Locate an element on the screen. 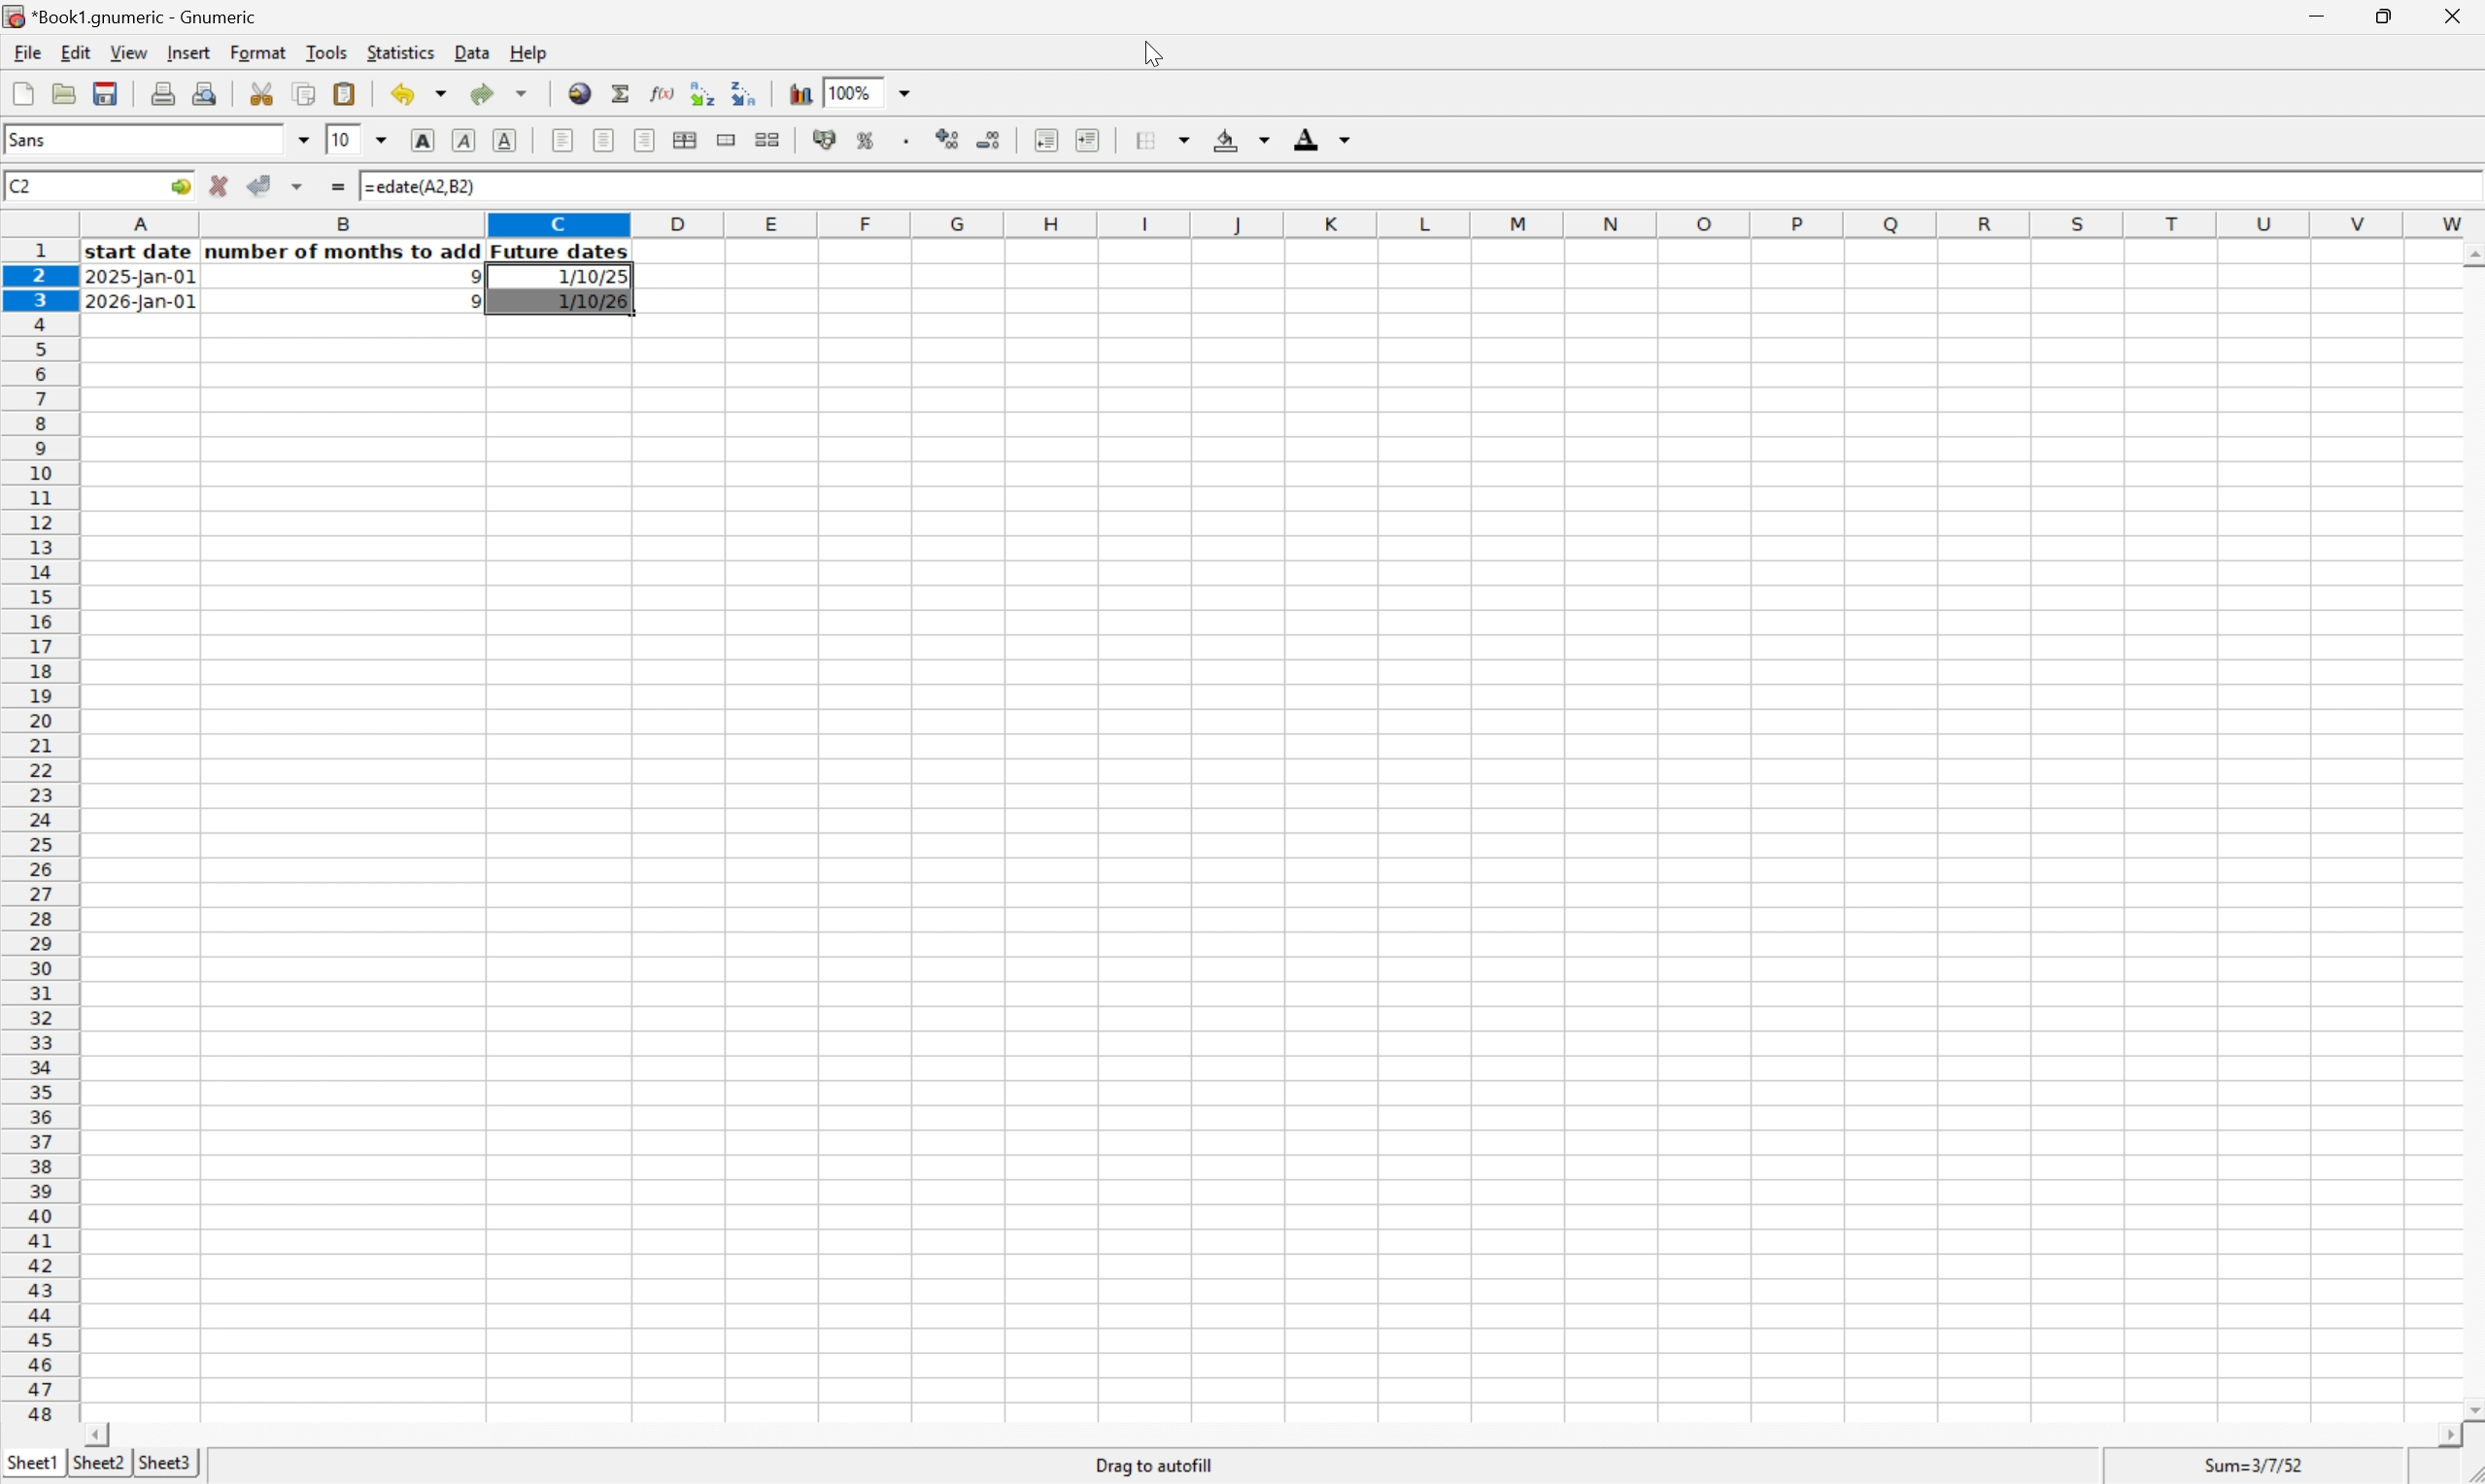 The height and width of the screenshot is (1484, 2485). Split the ranges of merged cells is located at coordinates (767, 138).